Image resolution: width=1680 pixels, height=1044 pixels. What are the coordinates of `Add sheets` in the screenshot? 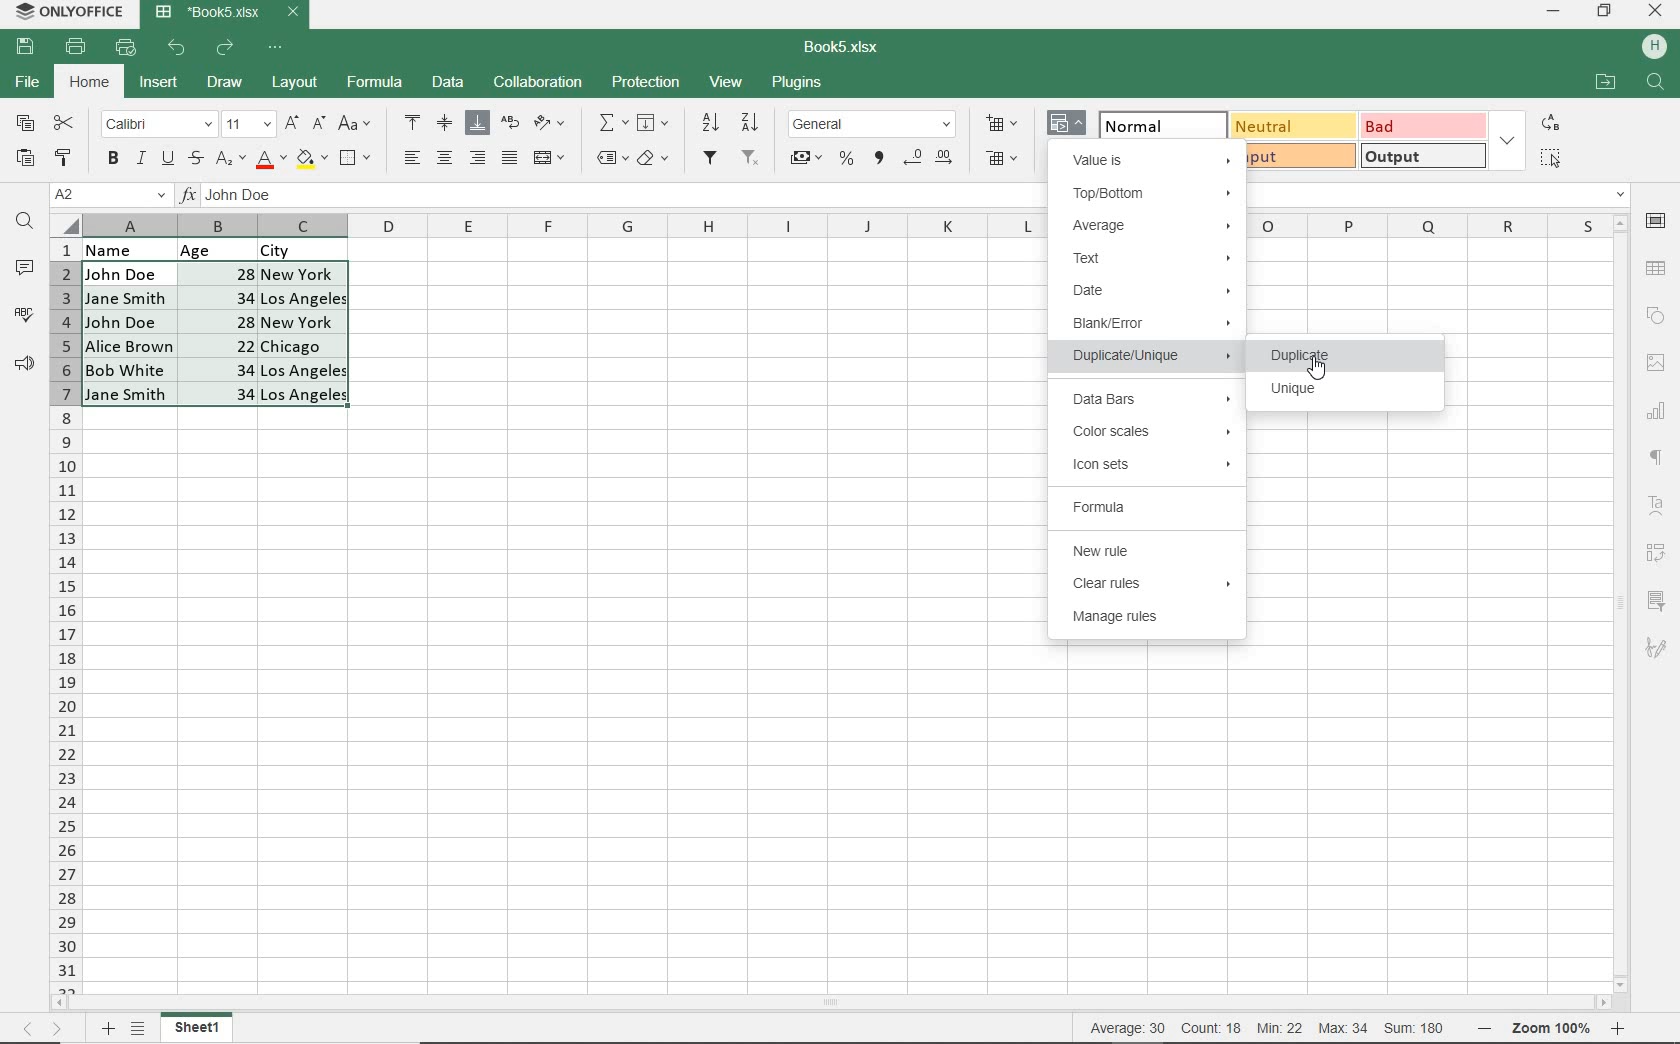 It's located at (105, 1028).